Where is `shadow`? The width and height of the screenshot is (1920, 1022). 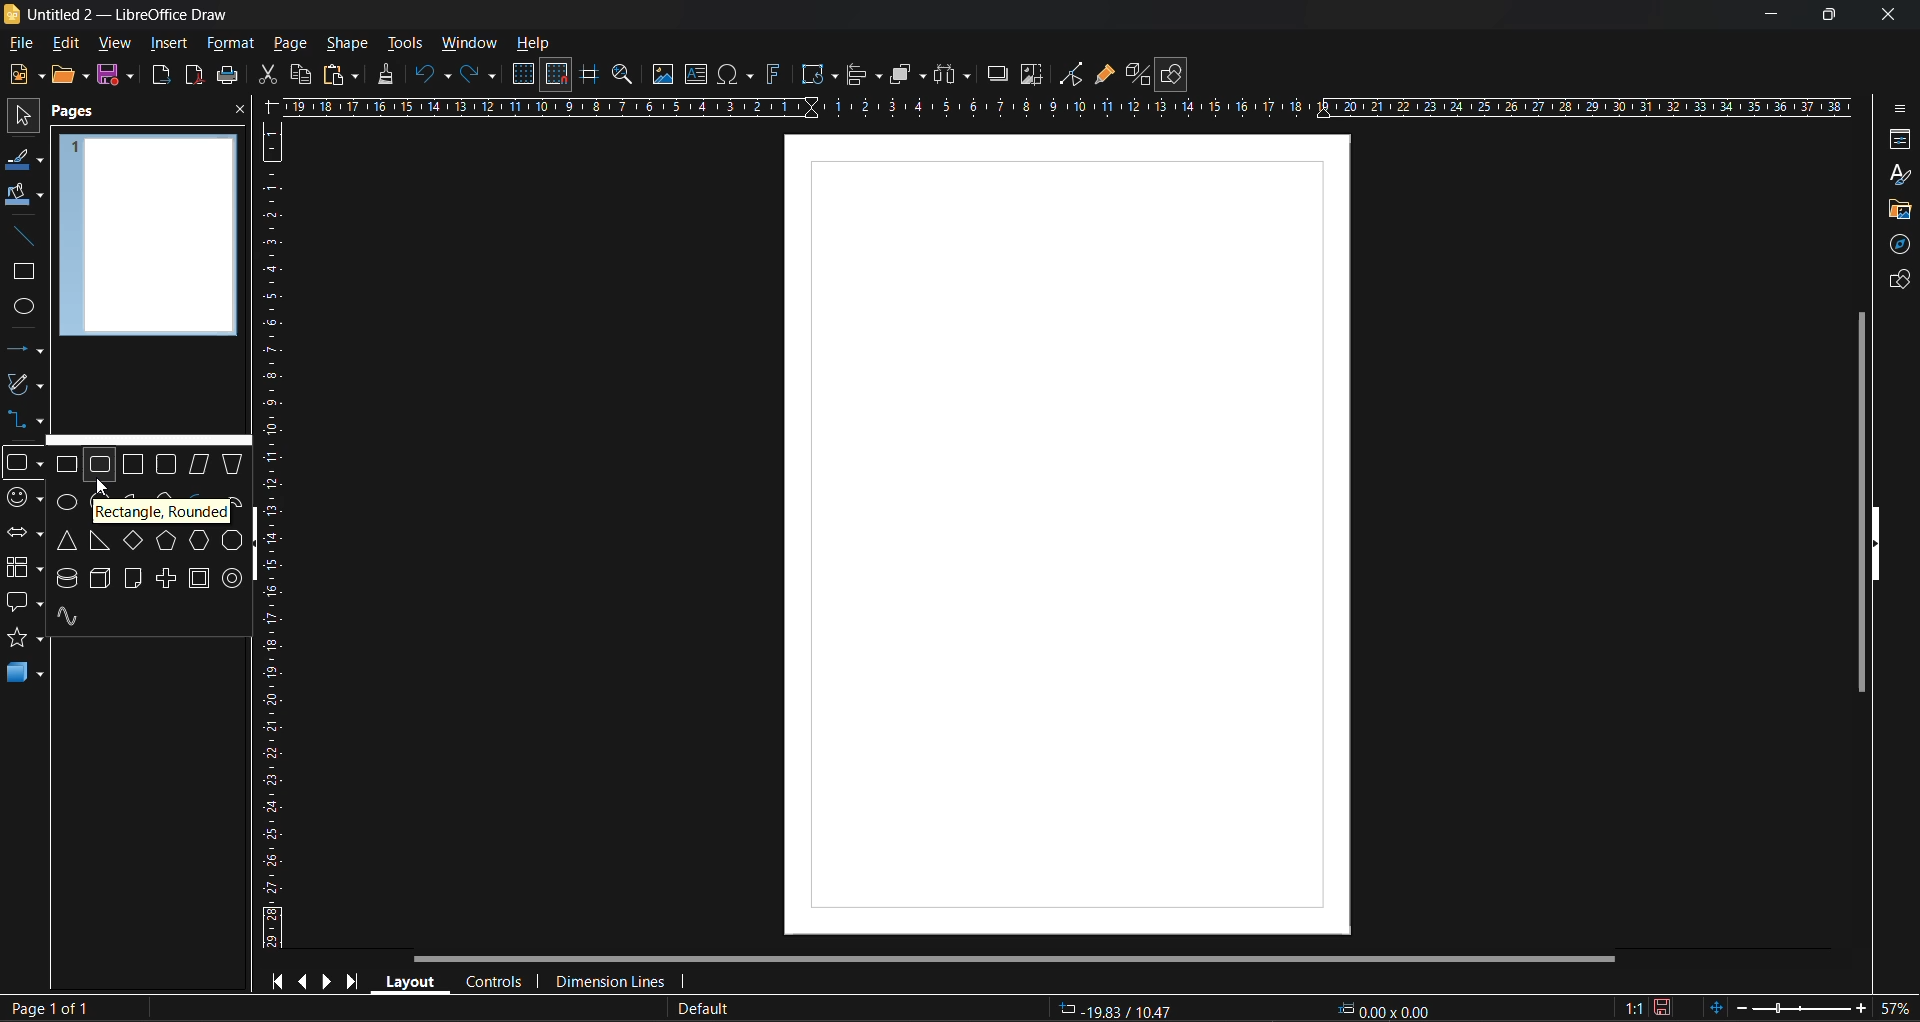
shadow is located at coordinates (999, 74).